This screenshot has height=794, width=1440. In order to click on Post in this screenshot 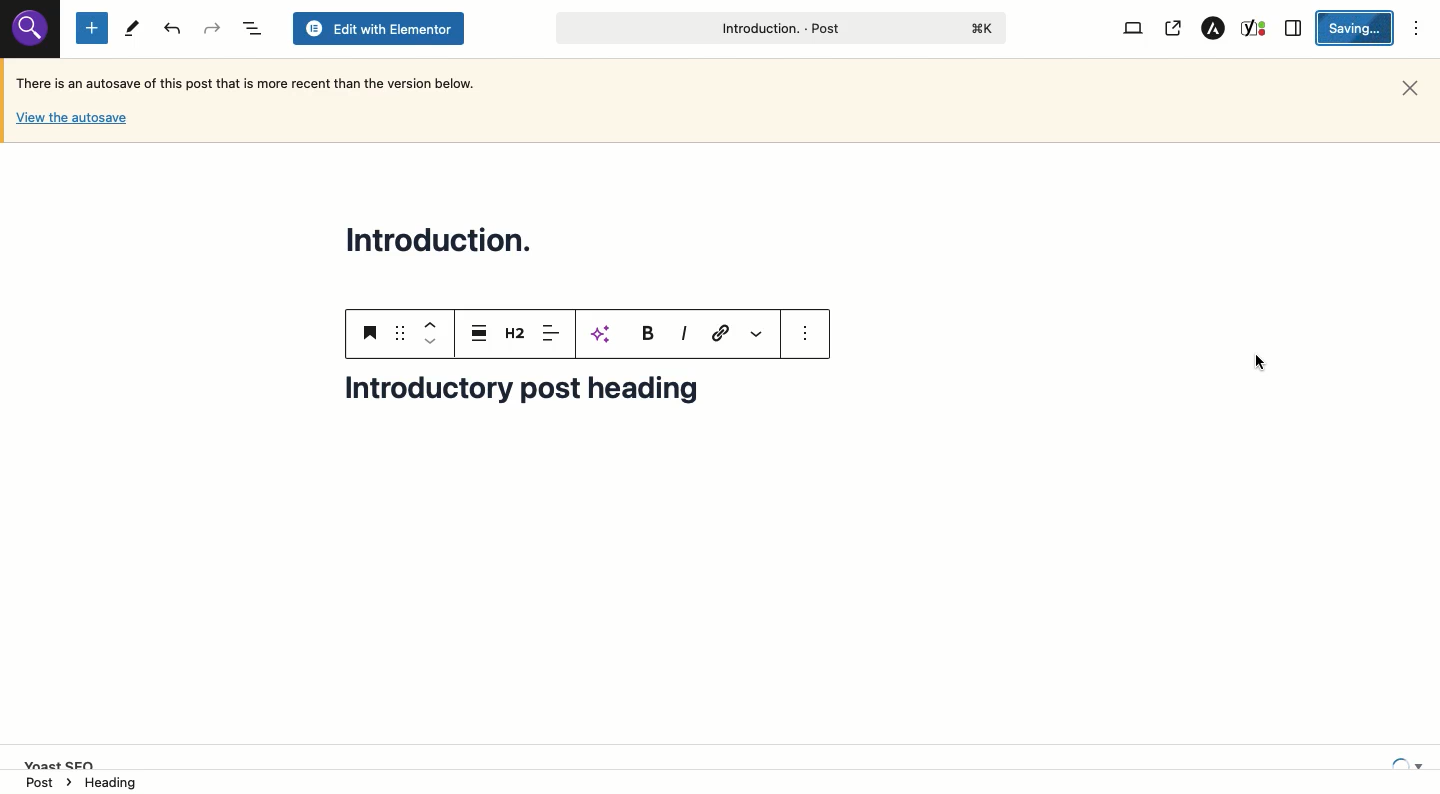, I will do `click(778, 28)`.